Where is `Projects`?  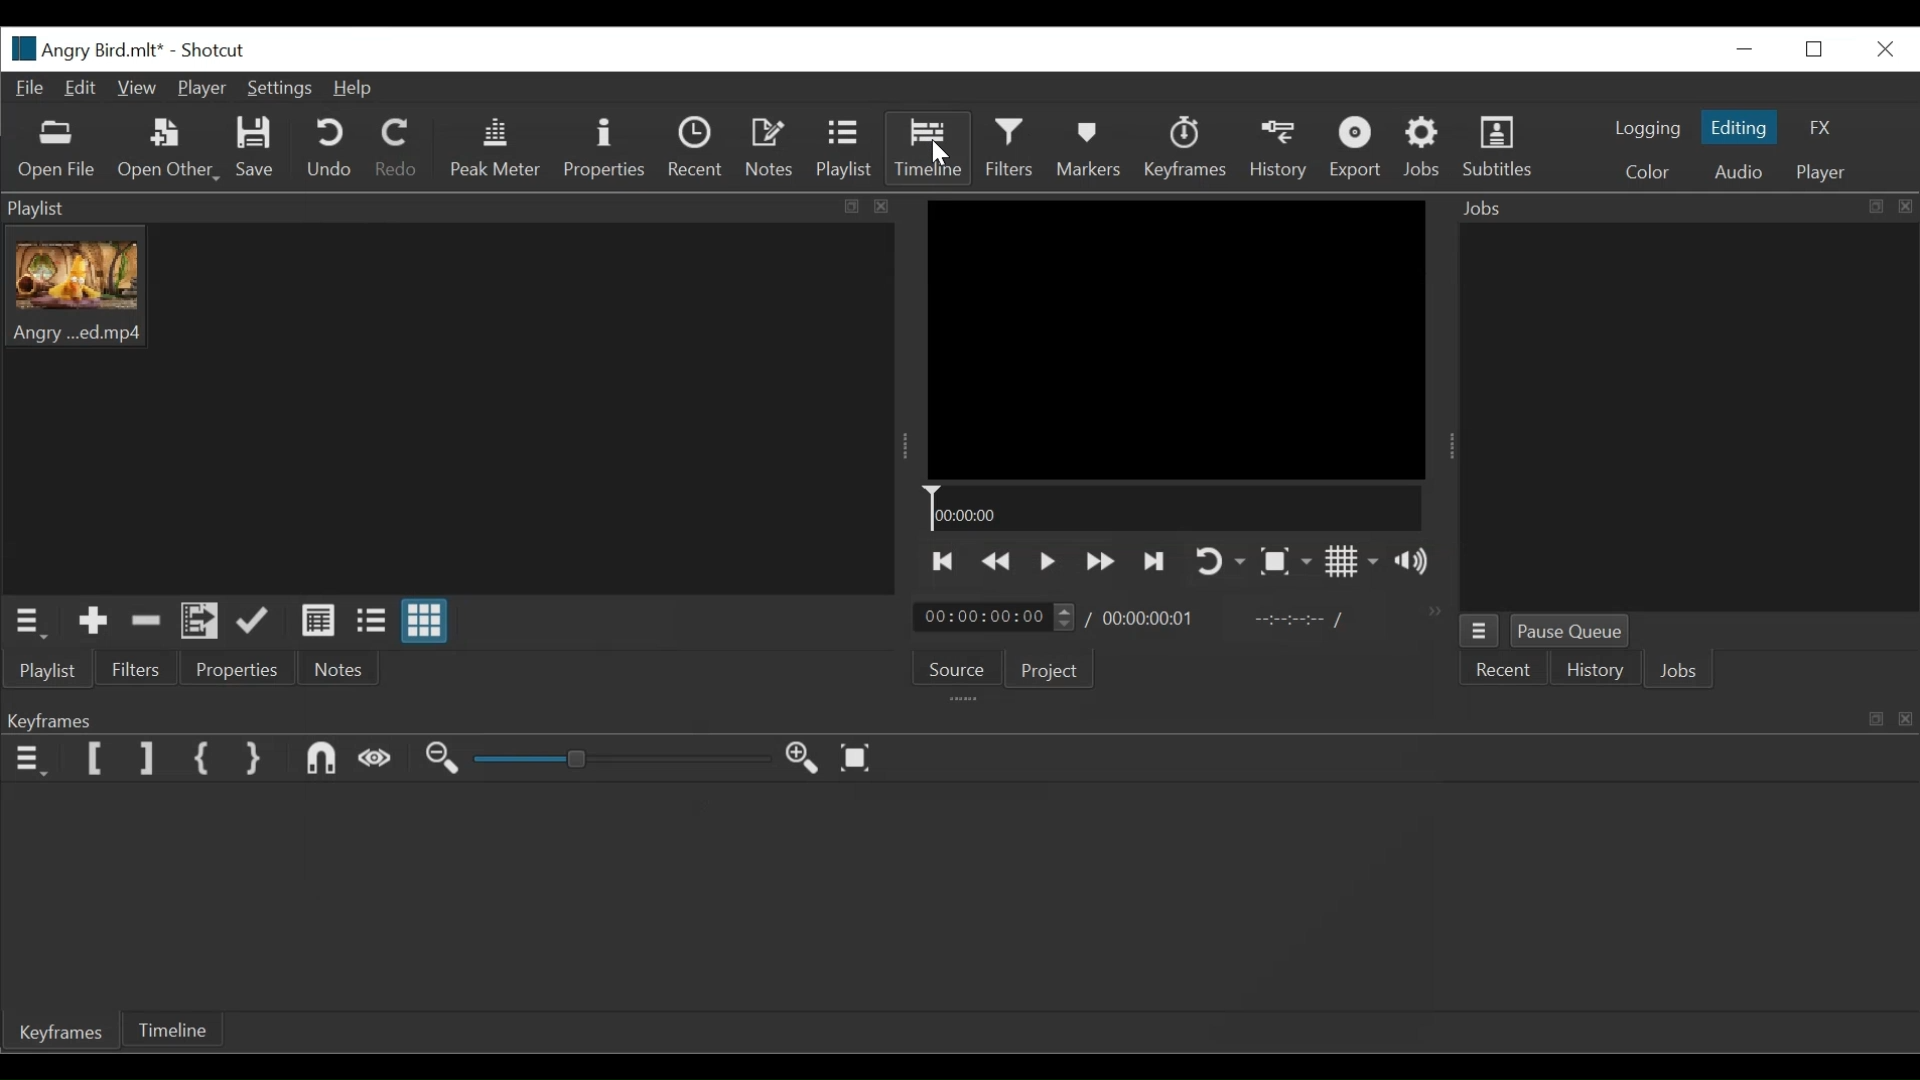 Projects is located at coordinates (1051, 669).